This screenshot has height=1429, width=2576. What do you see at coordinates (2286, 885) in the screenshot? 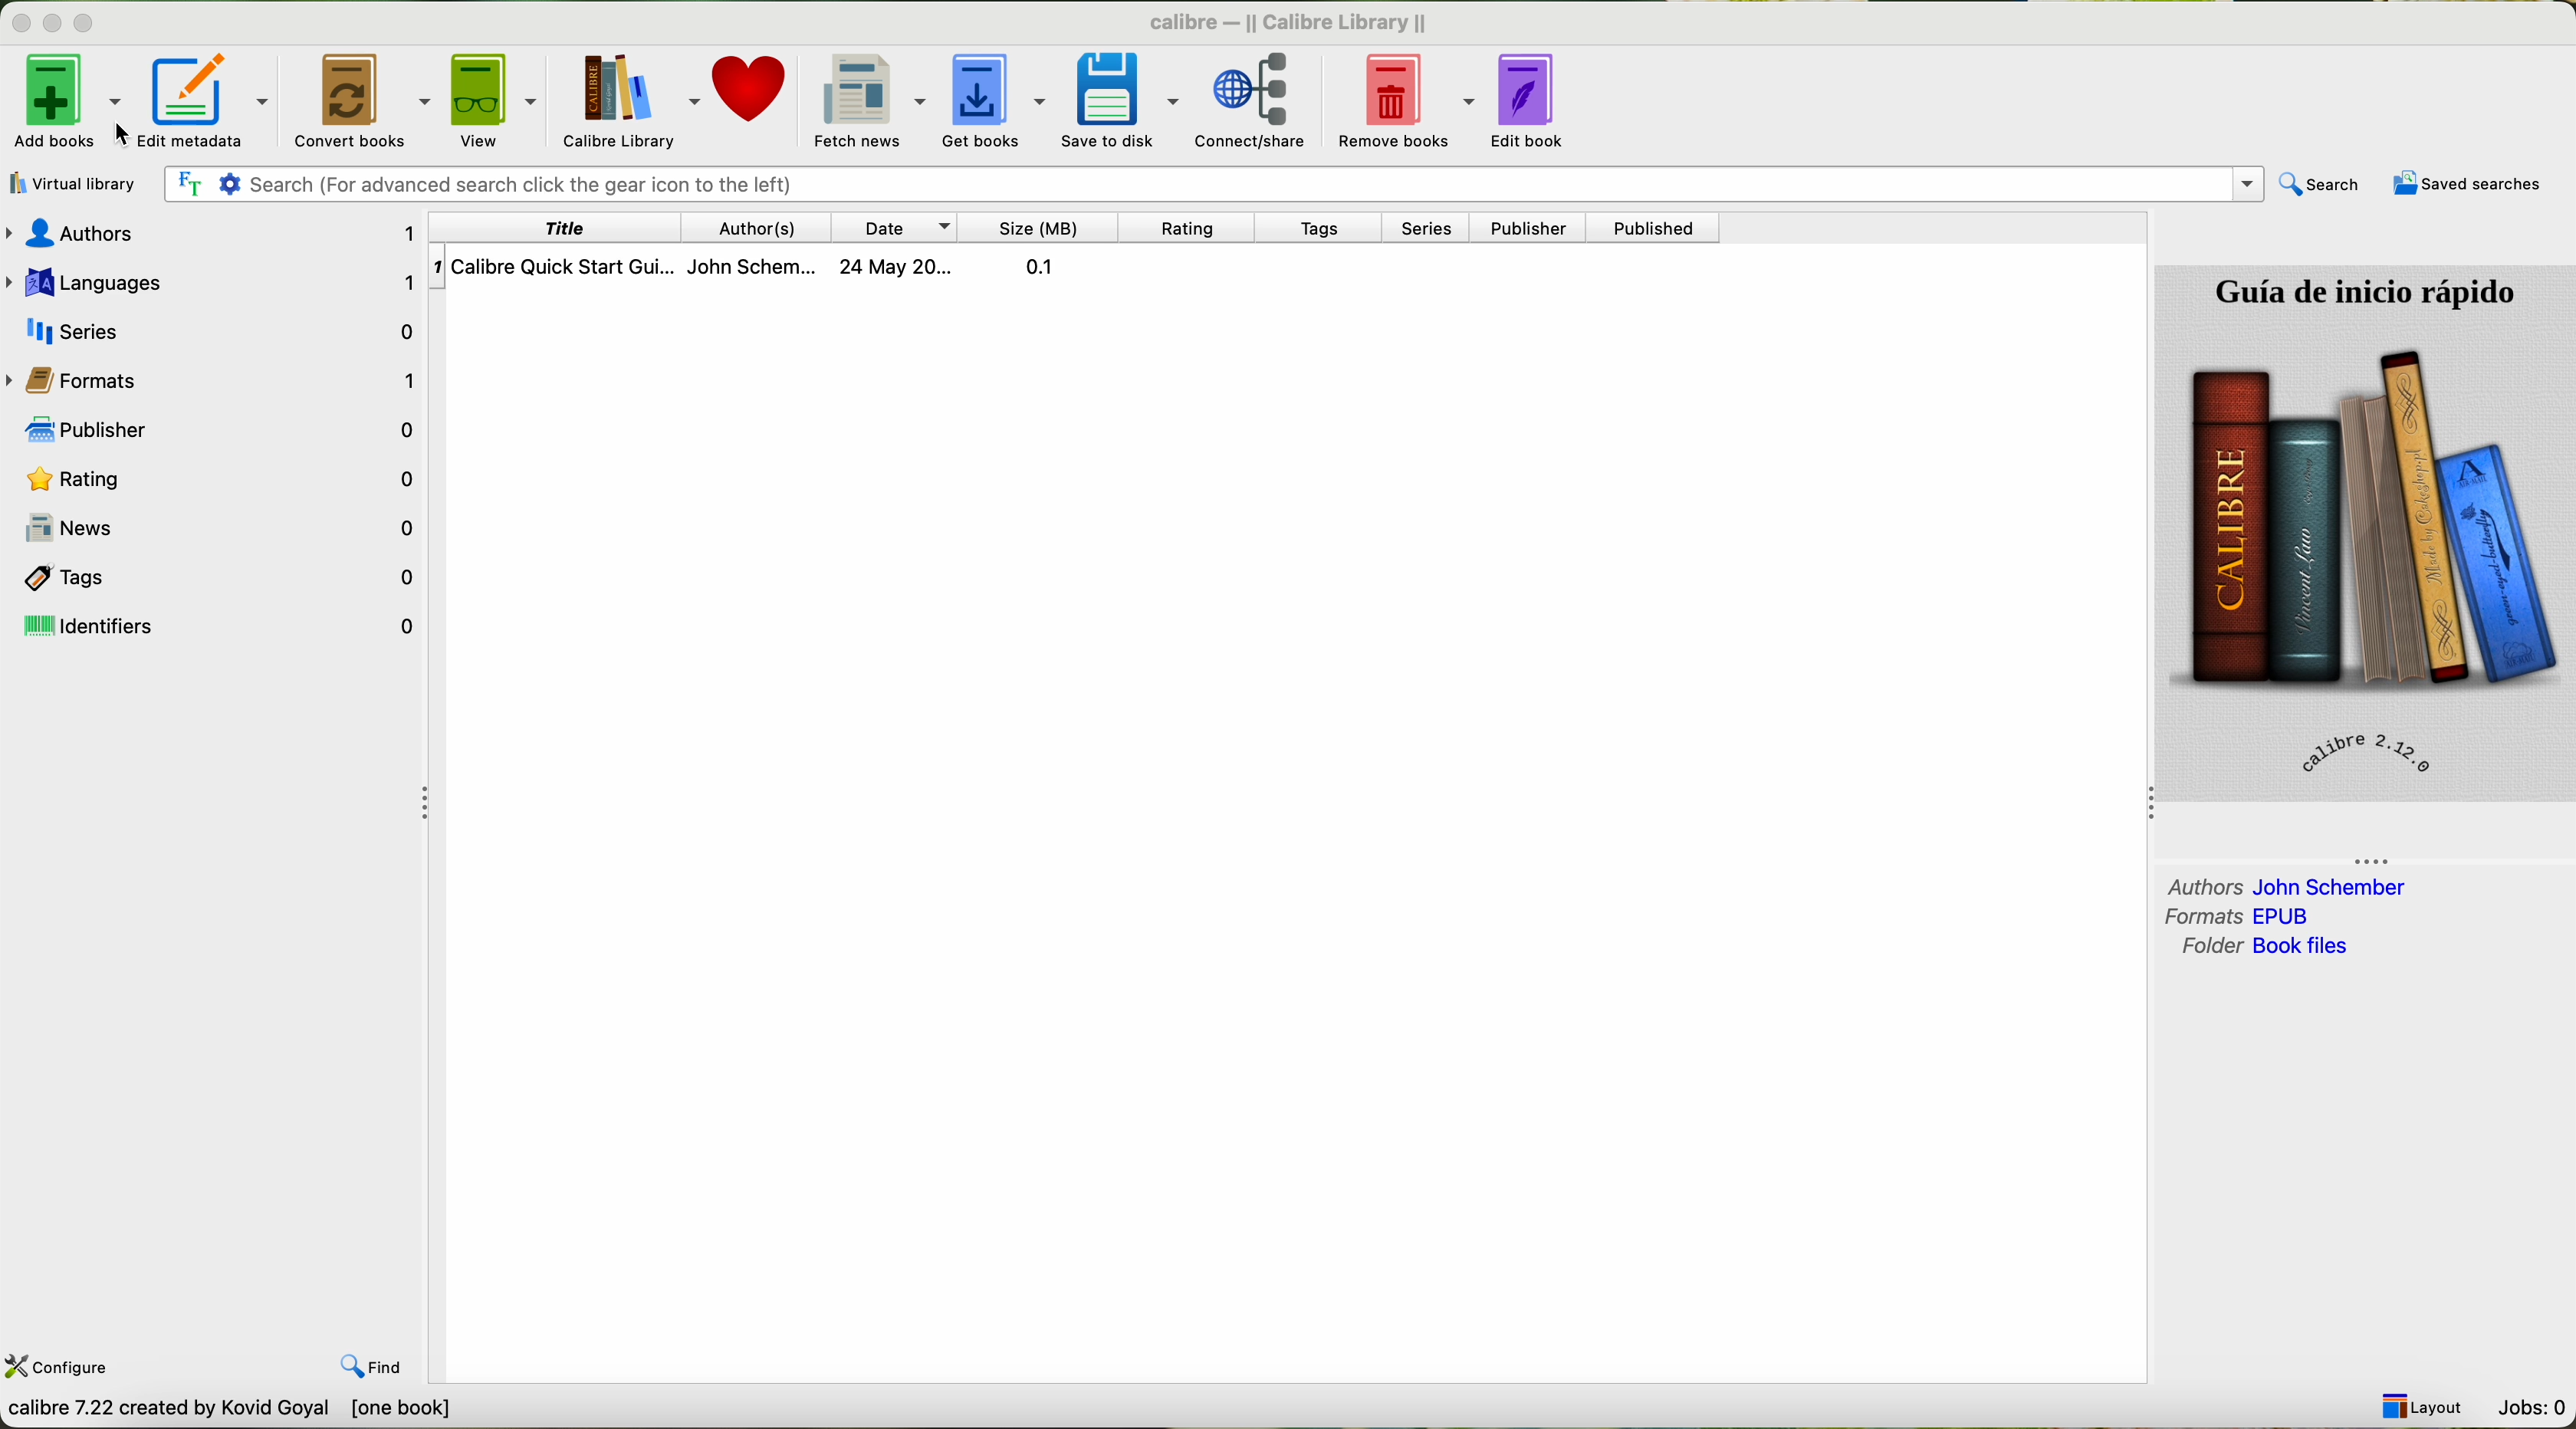
I see `authors` at bounding box center [2286, 885].